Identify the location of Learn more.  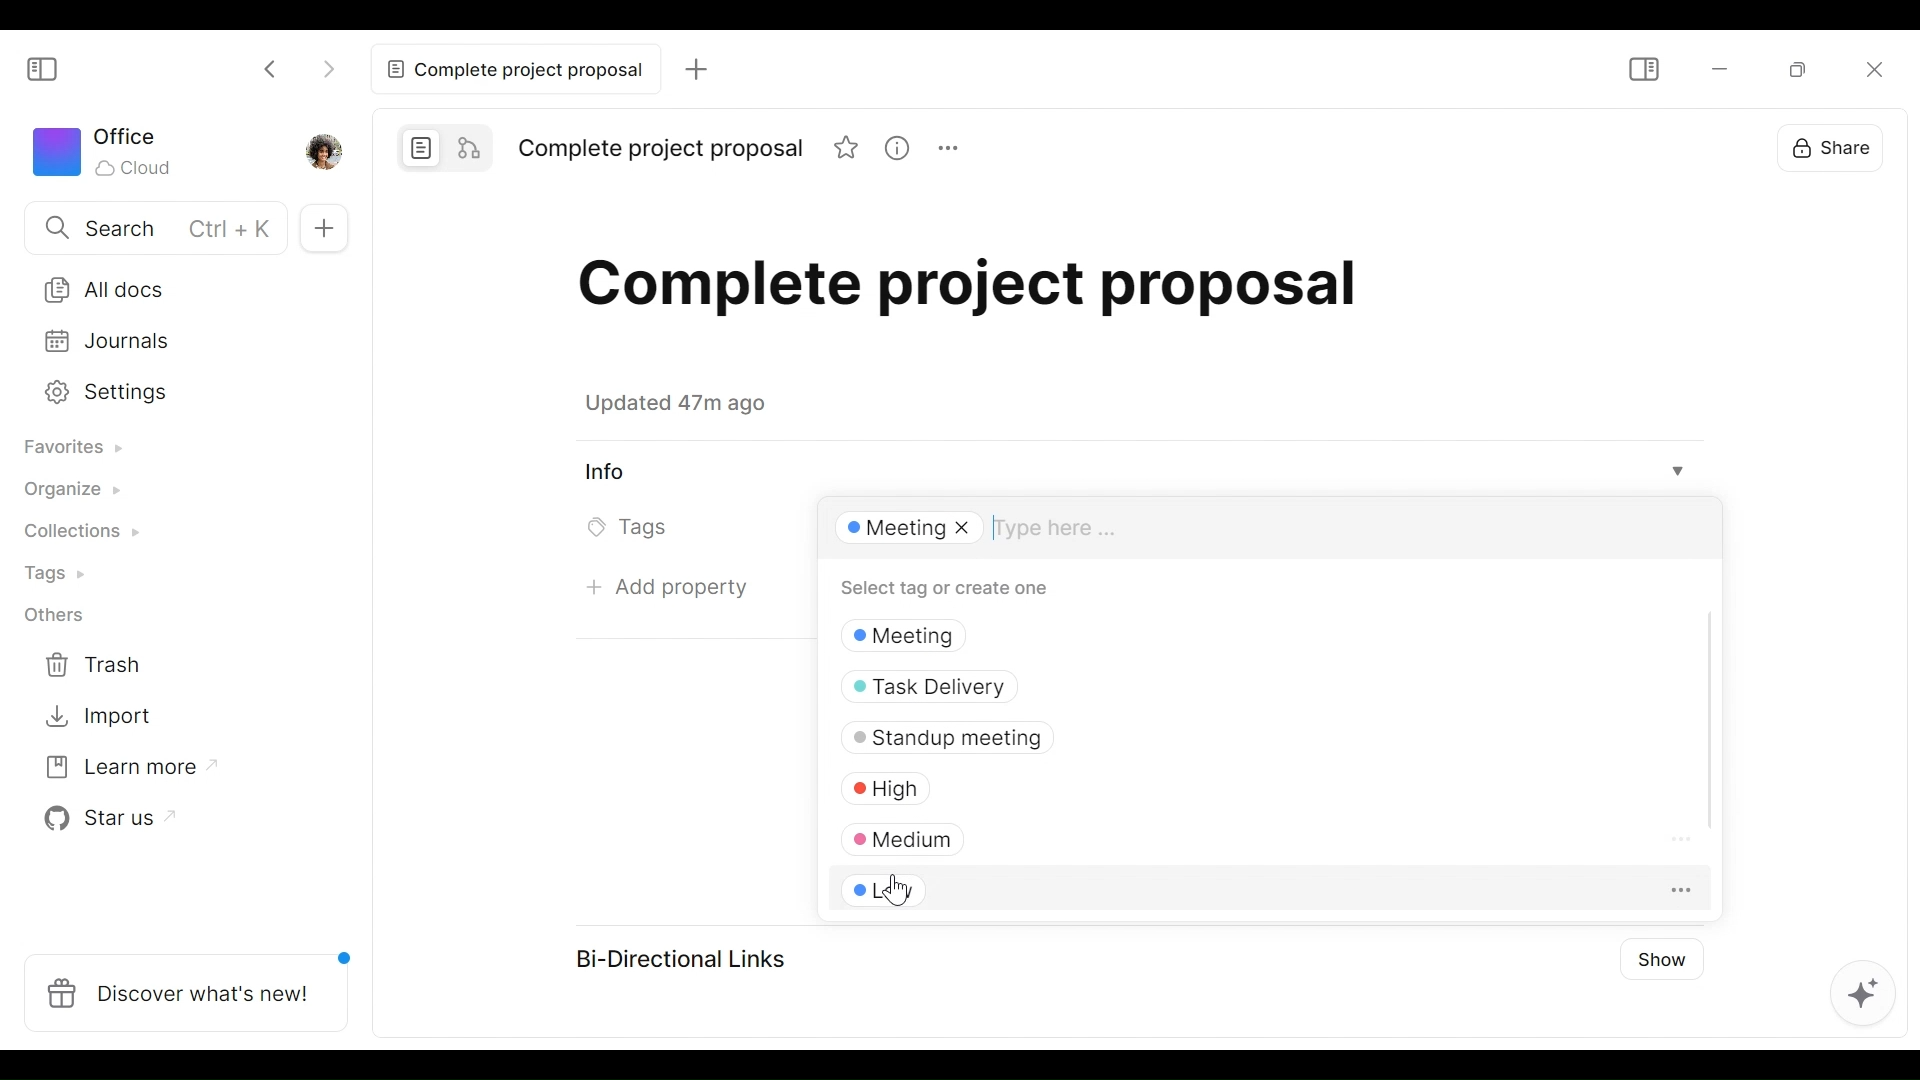
(122, 772).